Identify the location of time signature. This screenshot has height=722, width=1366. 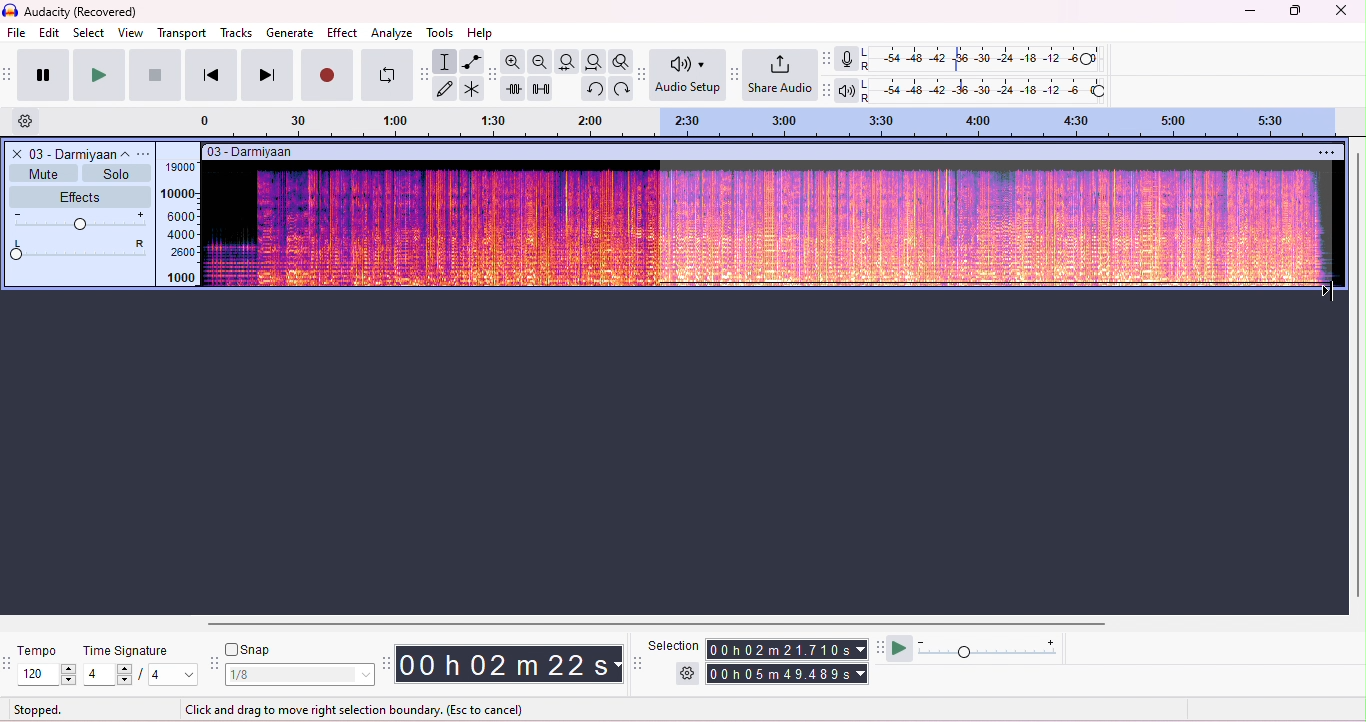
(129, 651).